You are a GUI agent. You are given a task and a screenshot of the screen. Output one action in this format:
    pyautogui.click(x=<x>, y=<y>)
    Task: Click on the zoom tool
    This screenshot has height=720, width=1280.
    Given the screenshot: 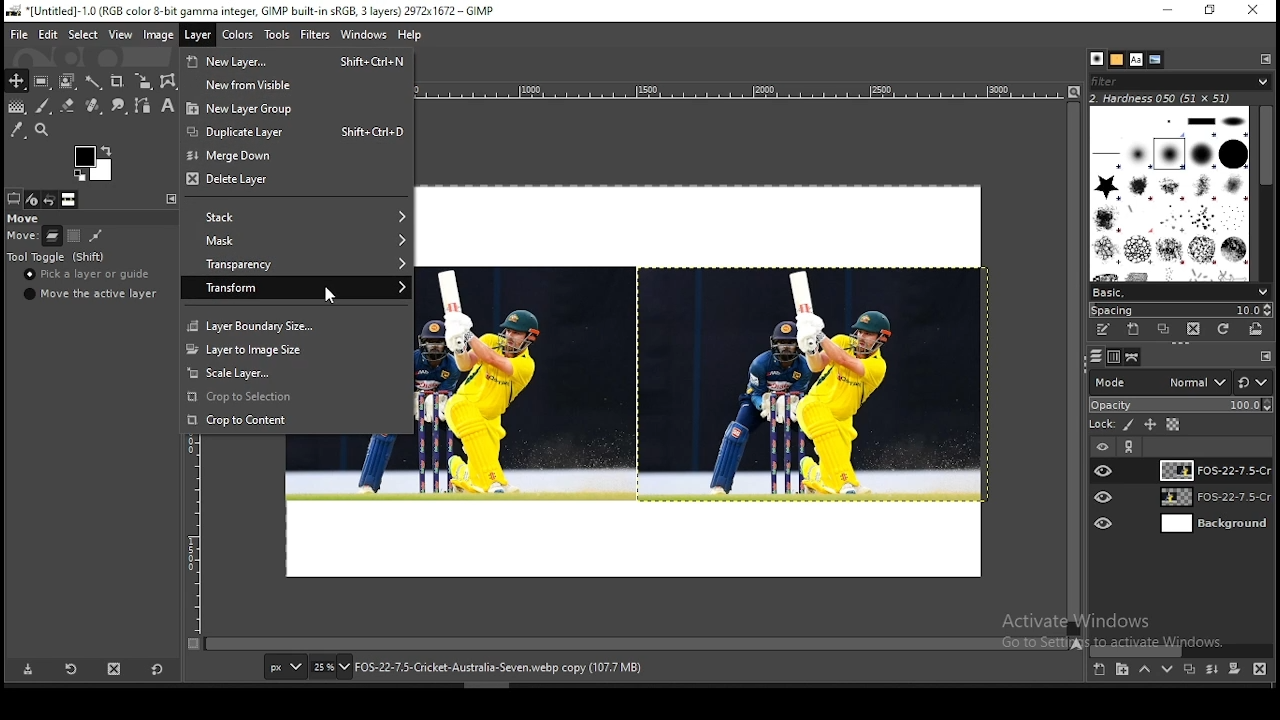 What is the action you would take?
    pyautogui.click(x=44, y=129)
    